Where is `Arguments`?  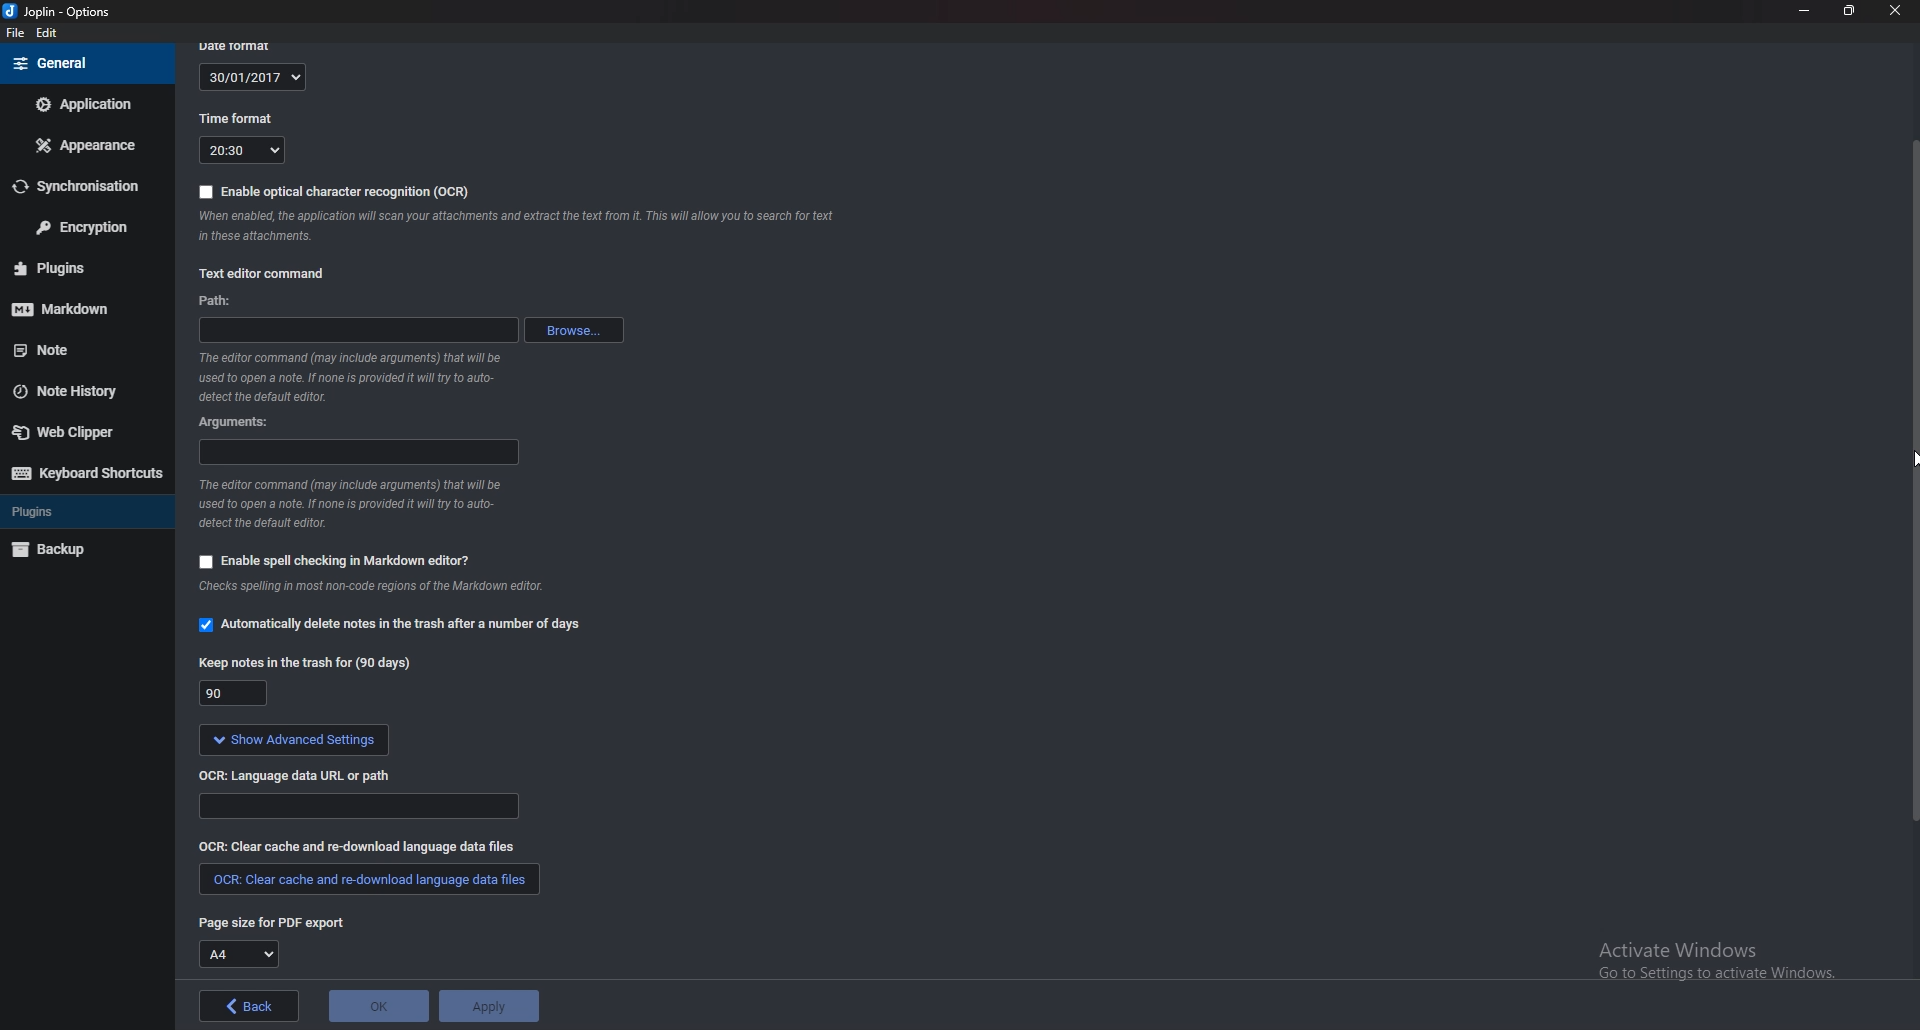 Arguments is located at coordinates (242, 423).